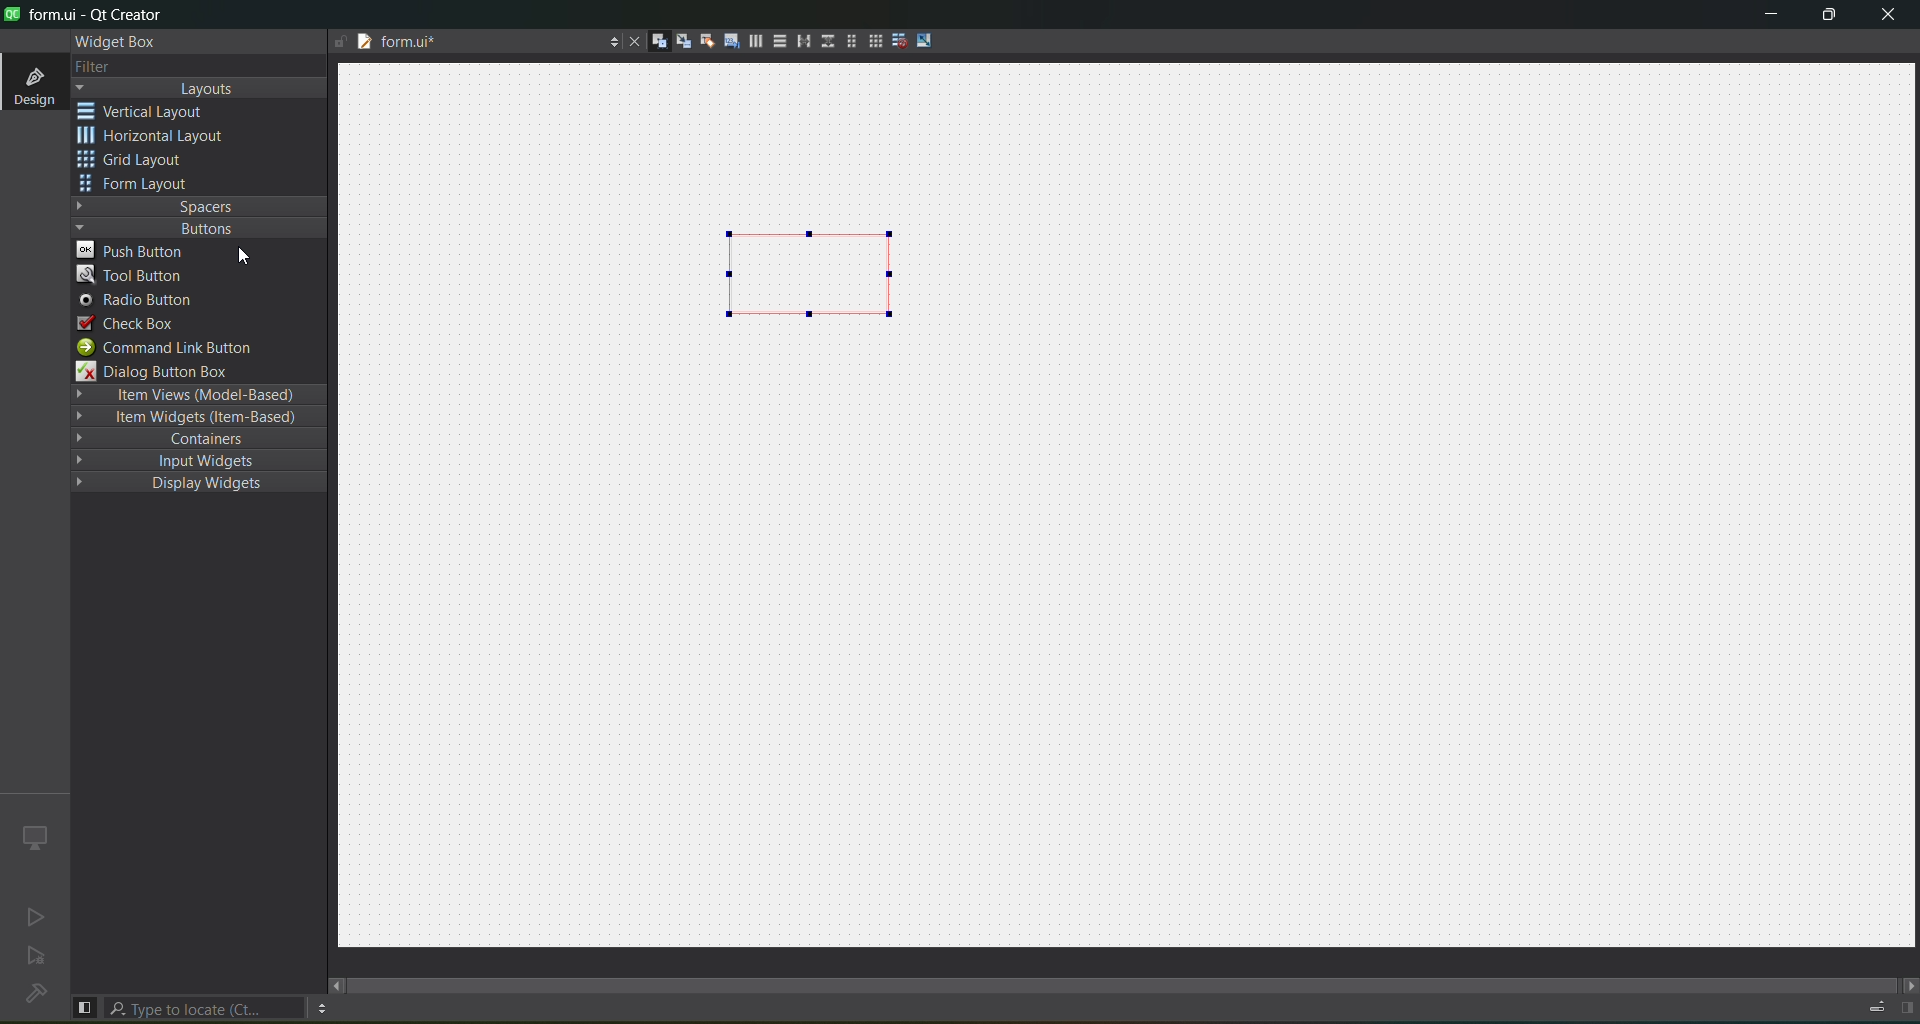  I want to click on cursor, so click(248, 259).